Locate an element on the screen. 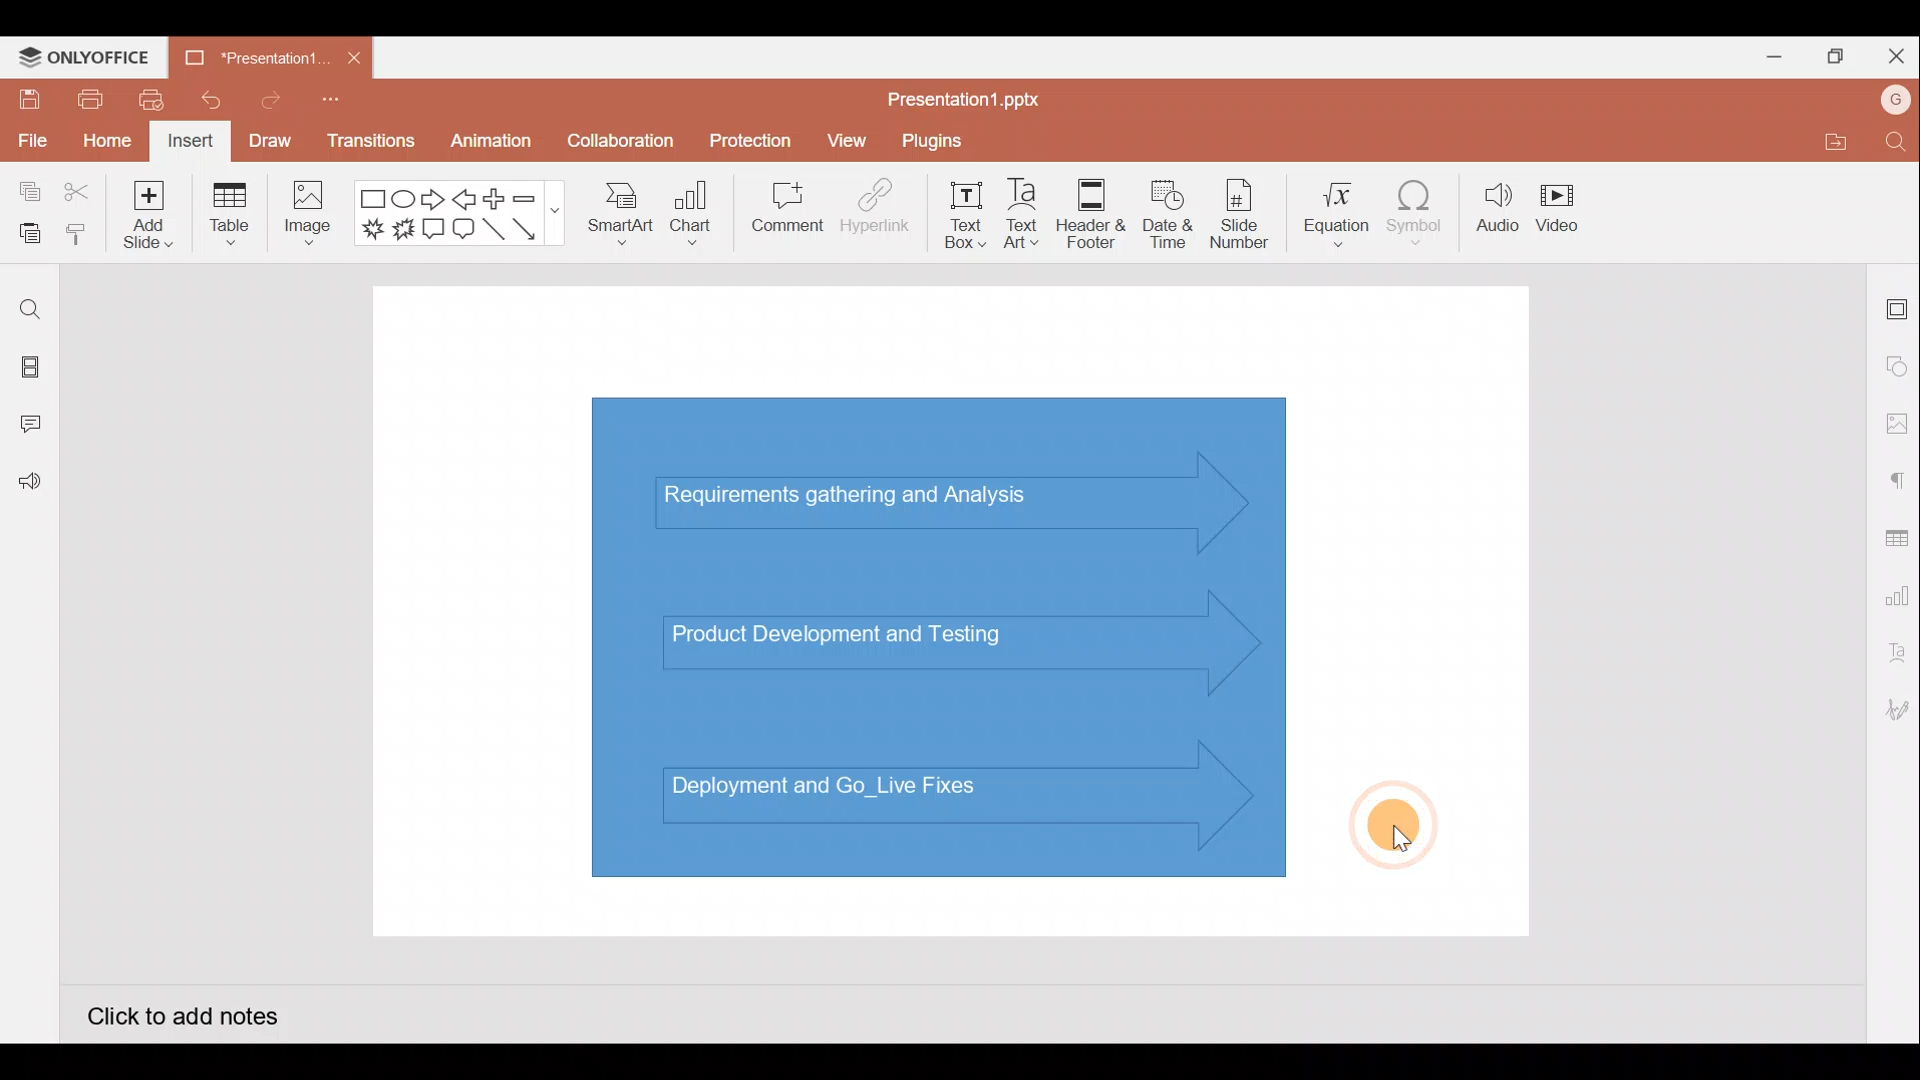 This screenshot has width=1920, height=1080. Plugins is located at coordinates (946, 138).